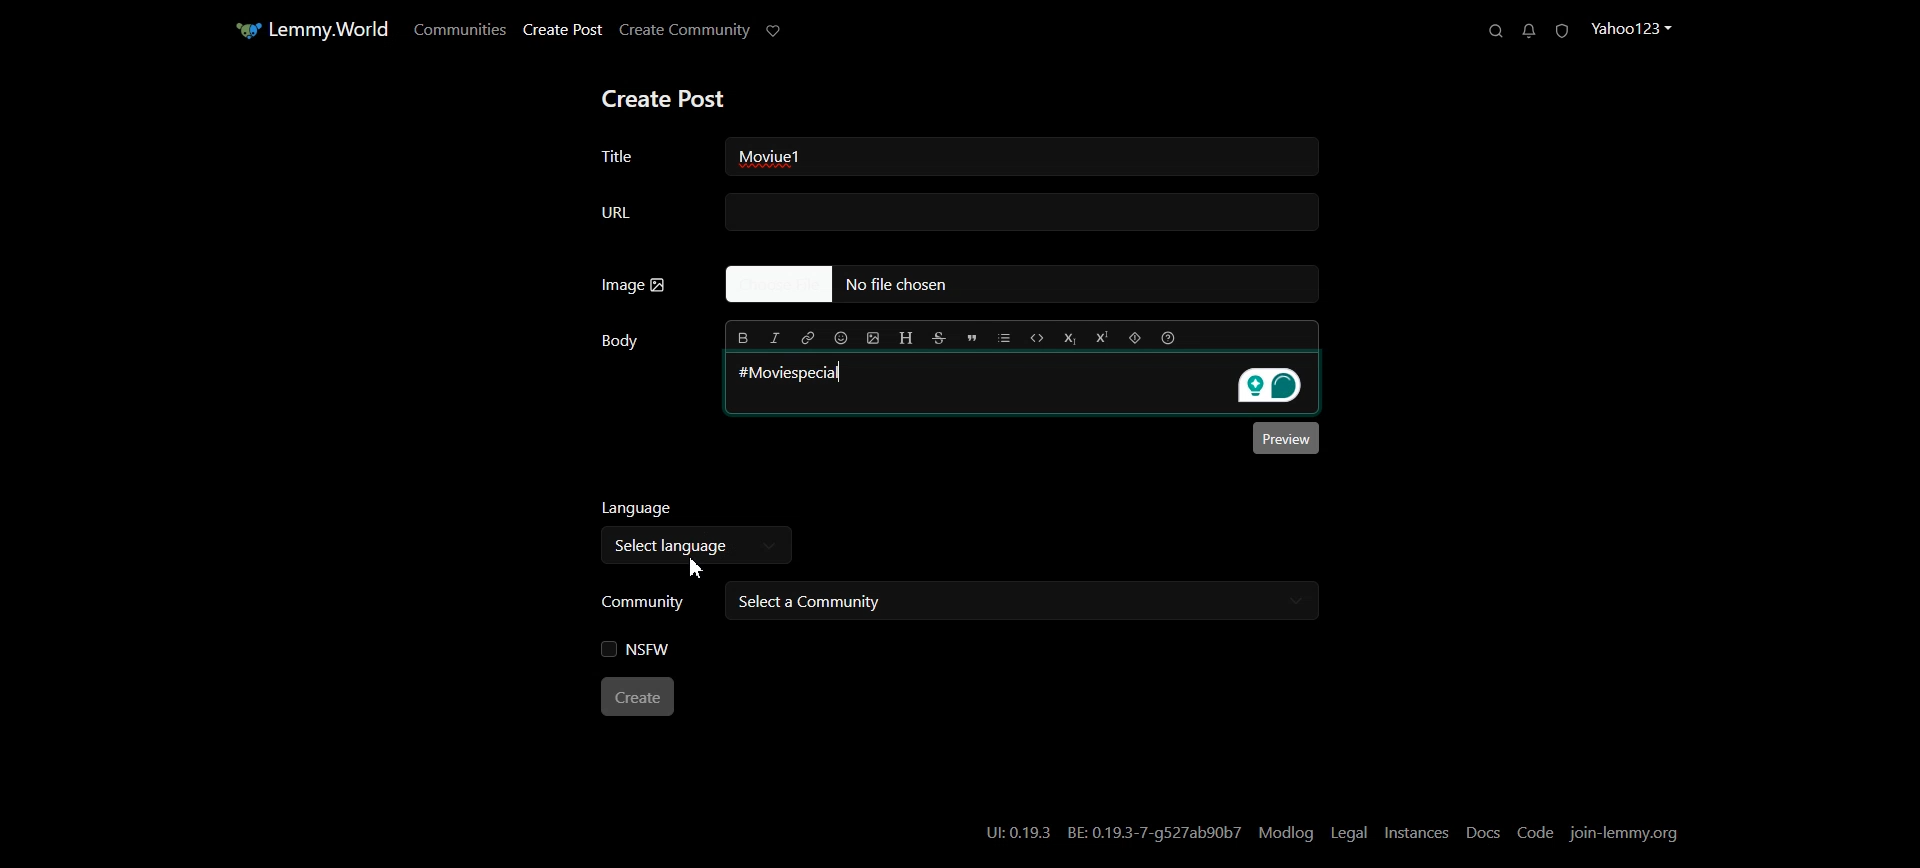 This screenshot has height=868, width=1920. What do you see at coordinates (644, 604) in the screenshot?
I see `Community` at bounding box center [644, 604].